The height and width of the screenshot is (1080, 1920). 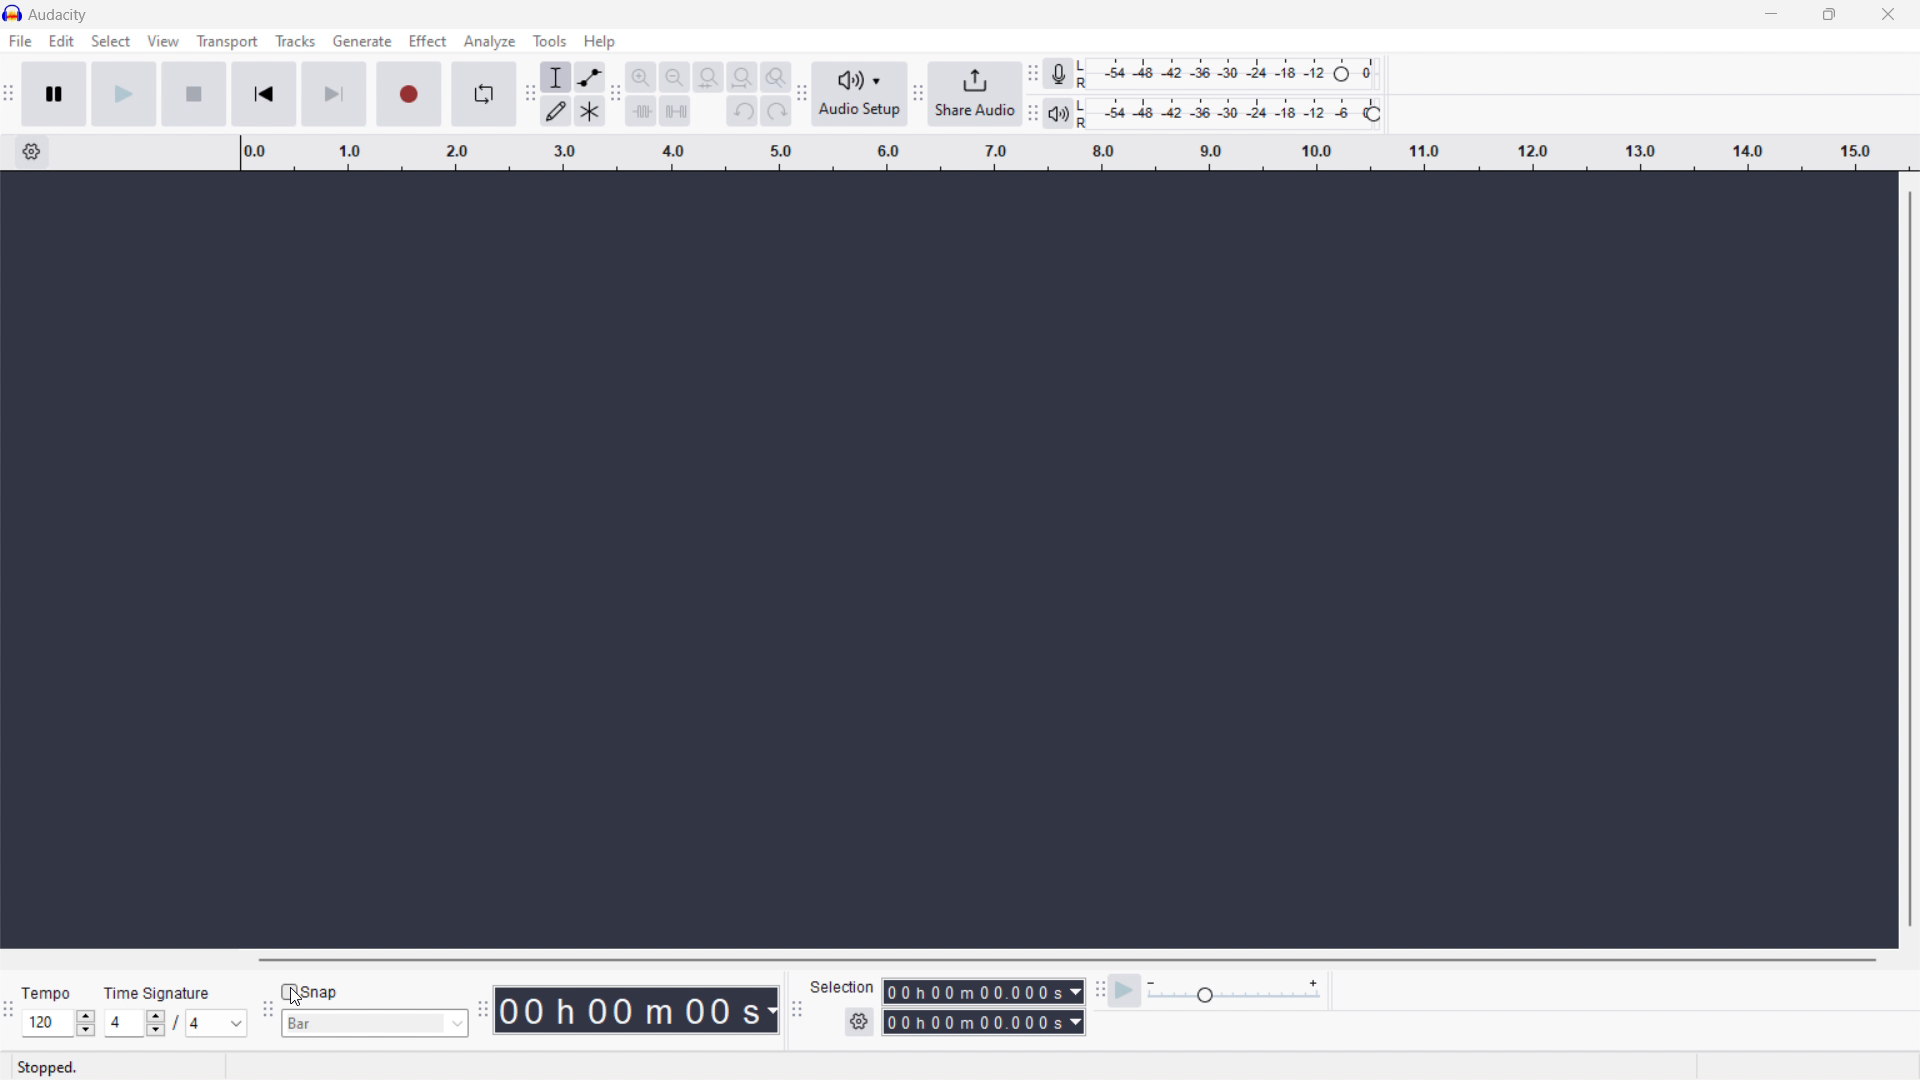 I want to click on enable looping, so click(x=482, y=94).